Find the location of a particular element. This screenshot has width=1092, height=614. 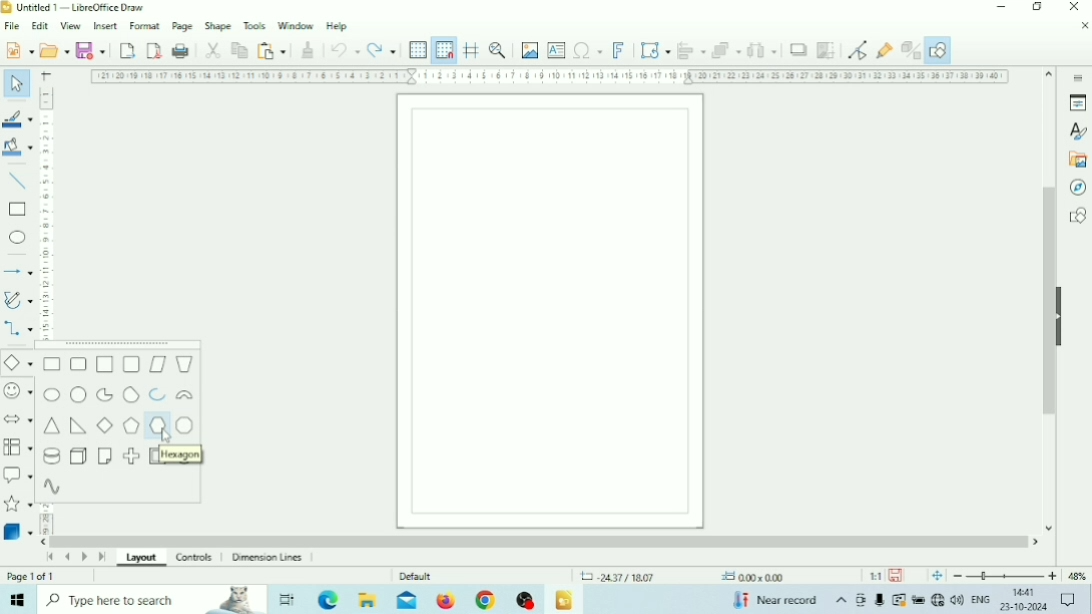

Date is located at coordinates (1024, 607).